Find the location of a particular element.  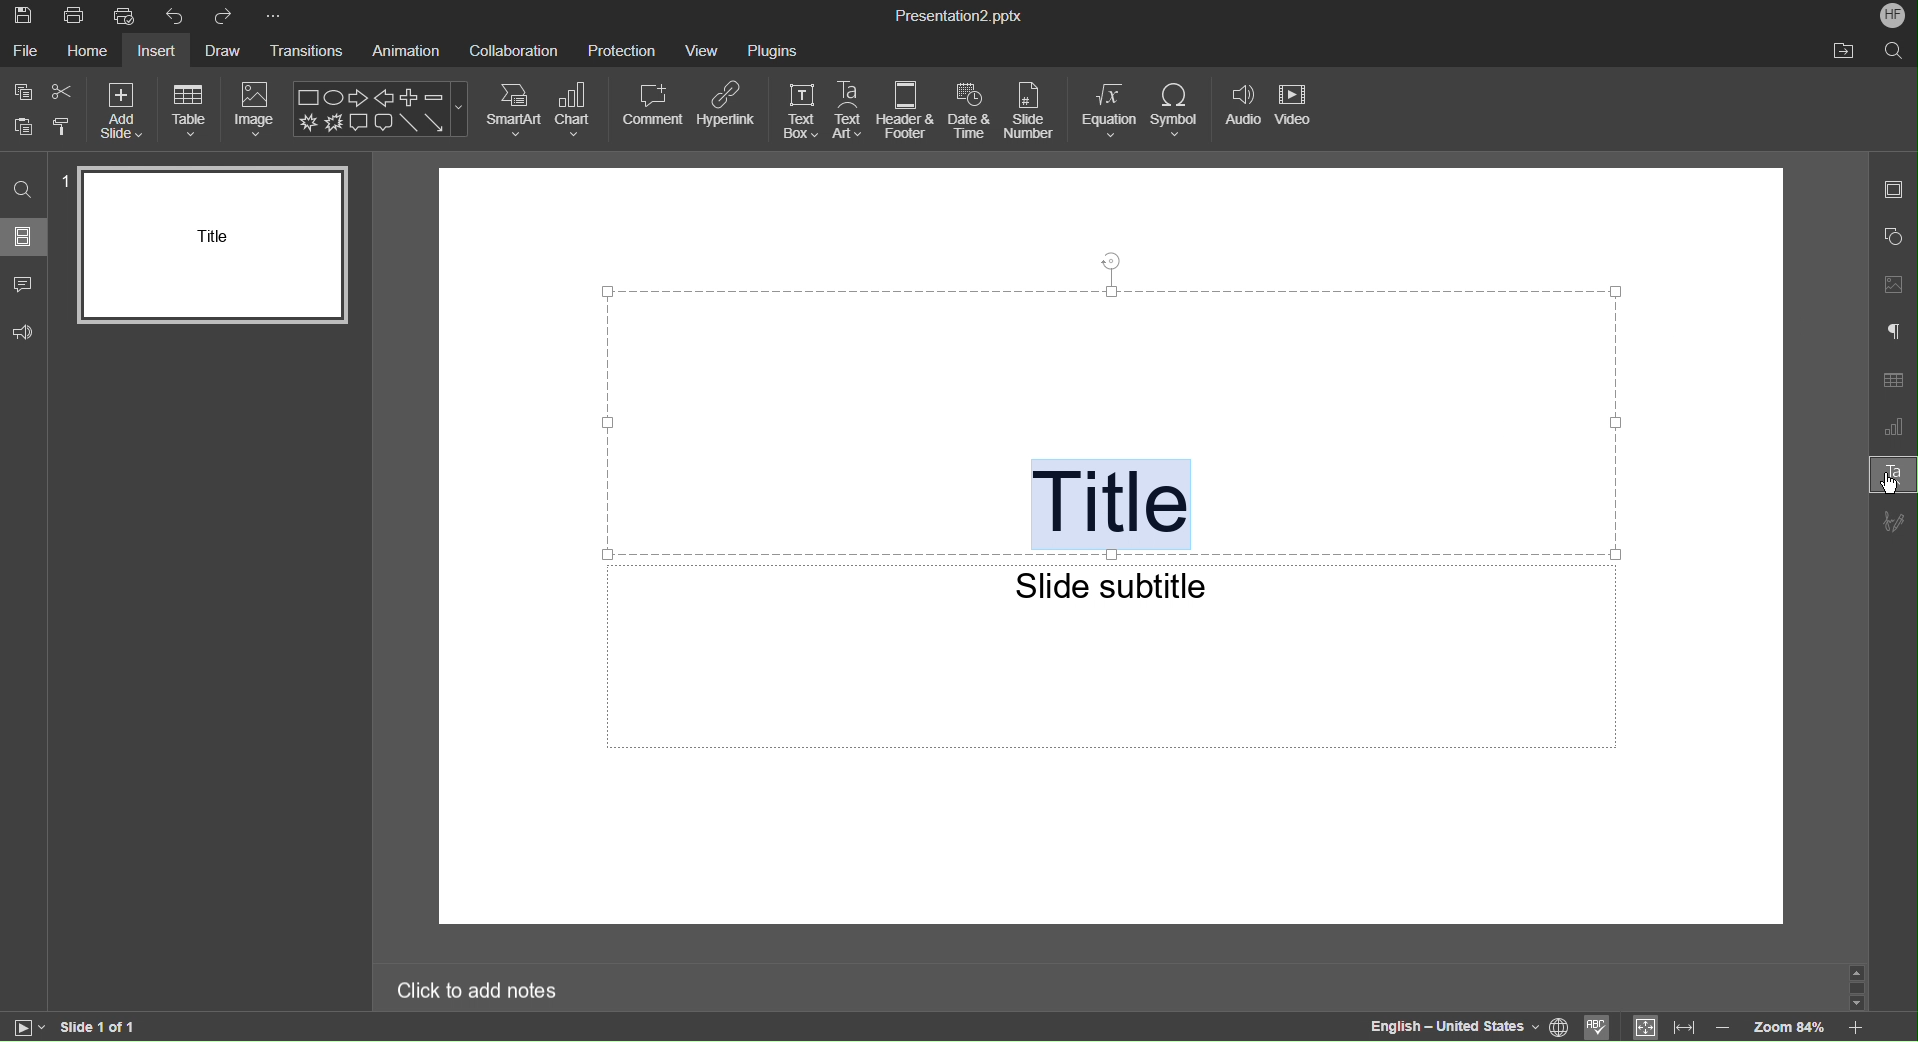

Language is located at coordinates (1448, 1027).